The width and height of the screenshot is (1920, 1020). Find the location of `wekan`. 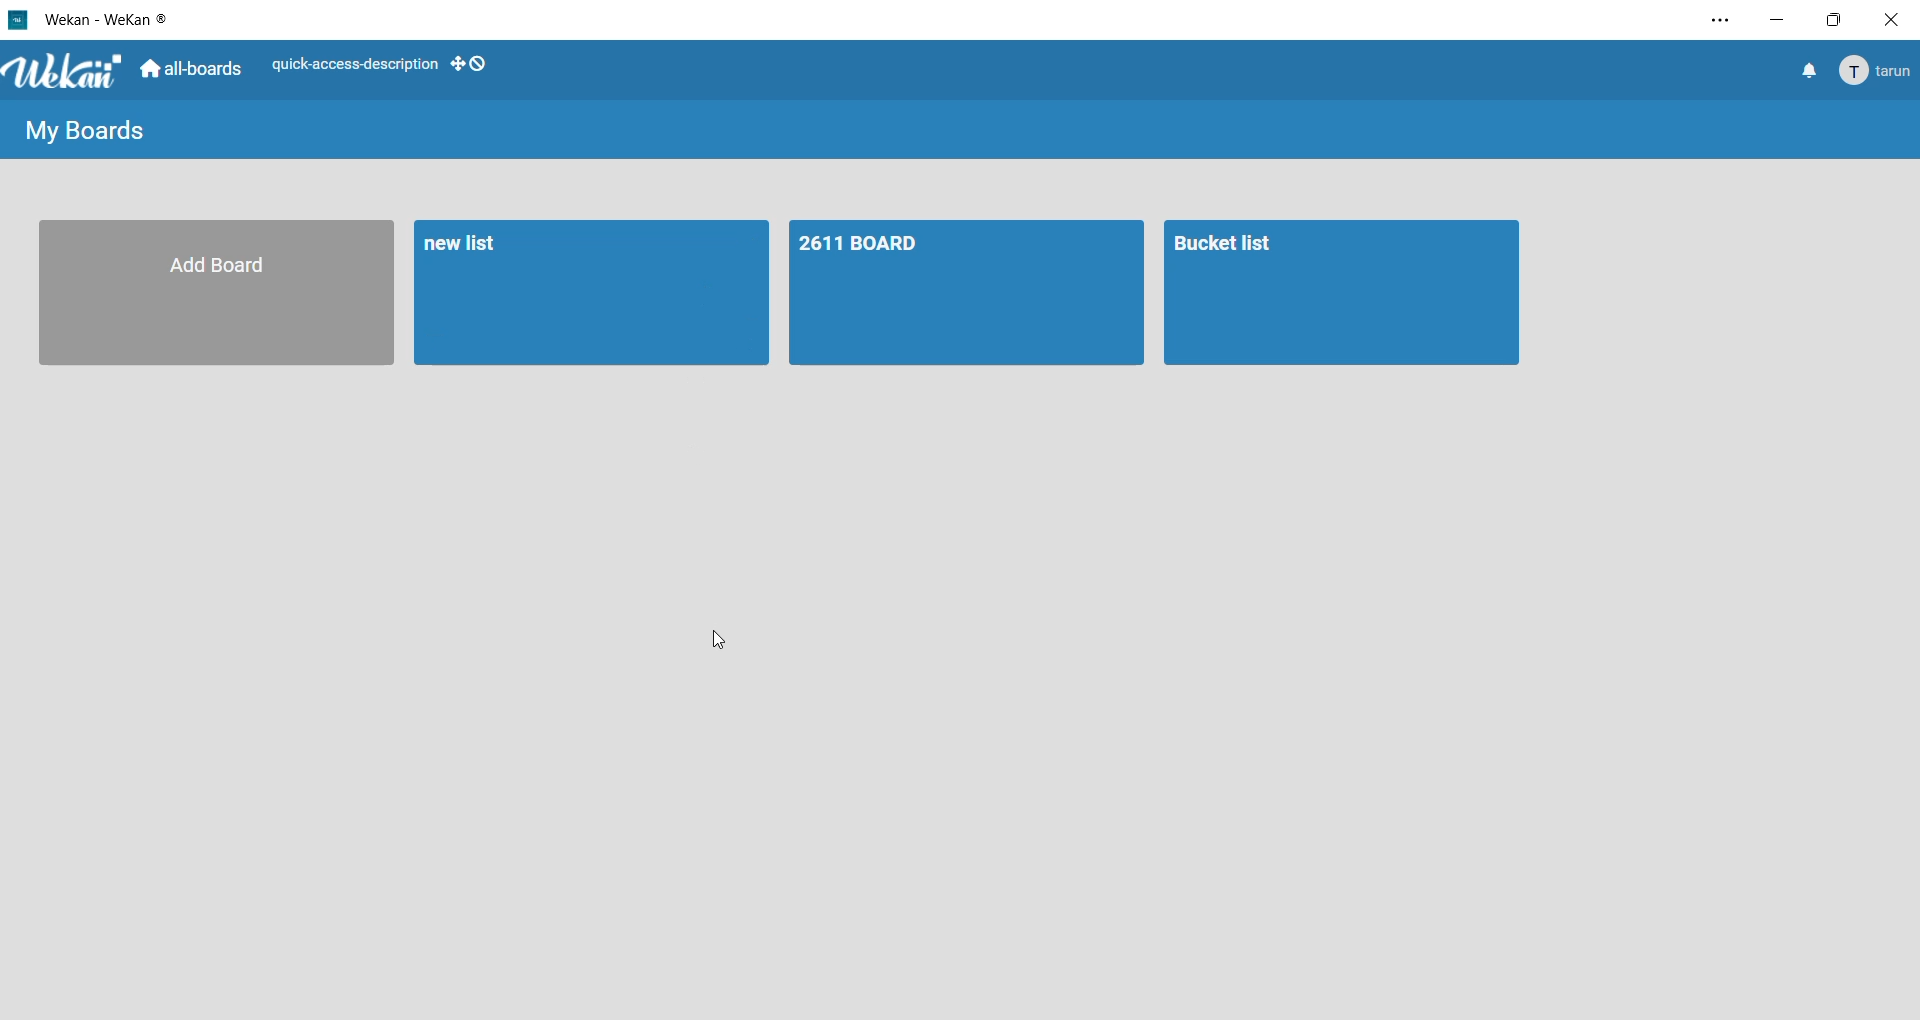

wekan is located at coordinates (68, 73).